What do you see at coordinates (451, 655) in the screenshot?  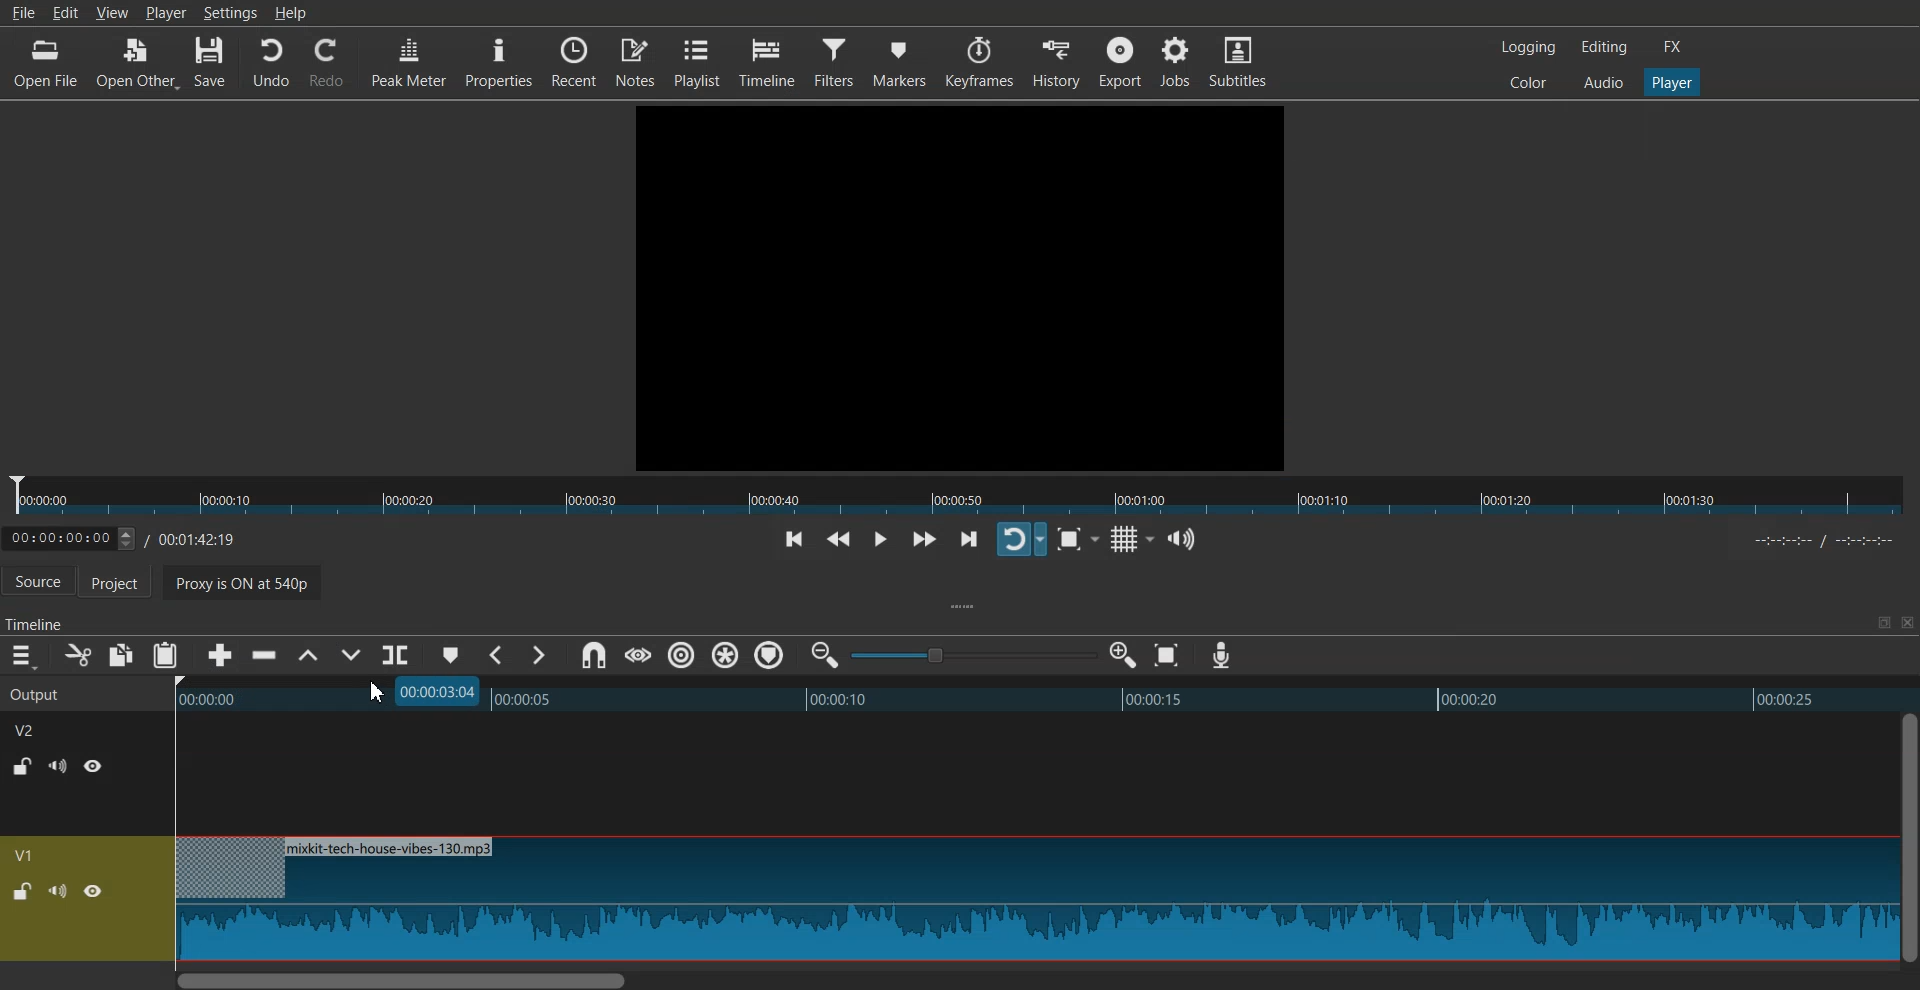 I see `Add marker` at bounding box center [451, 655].